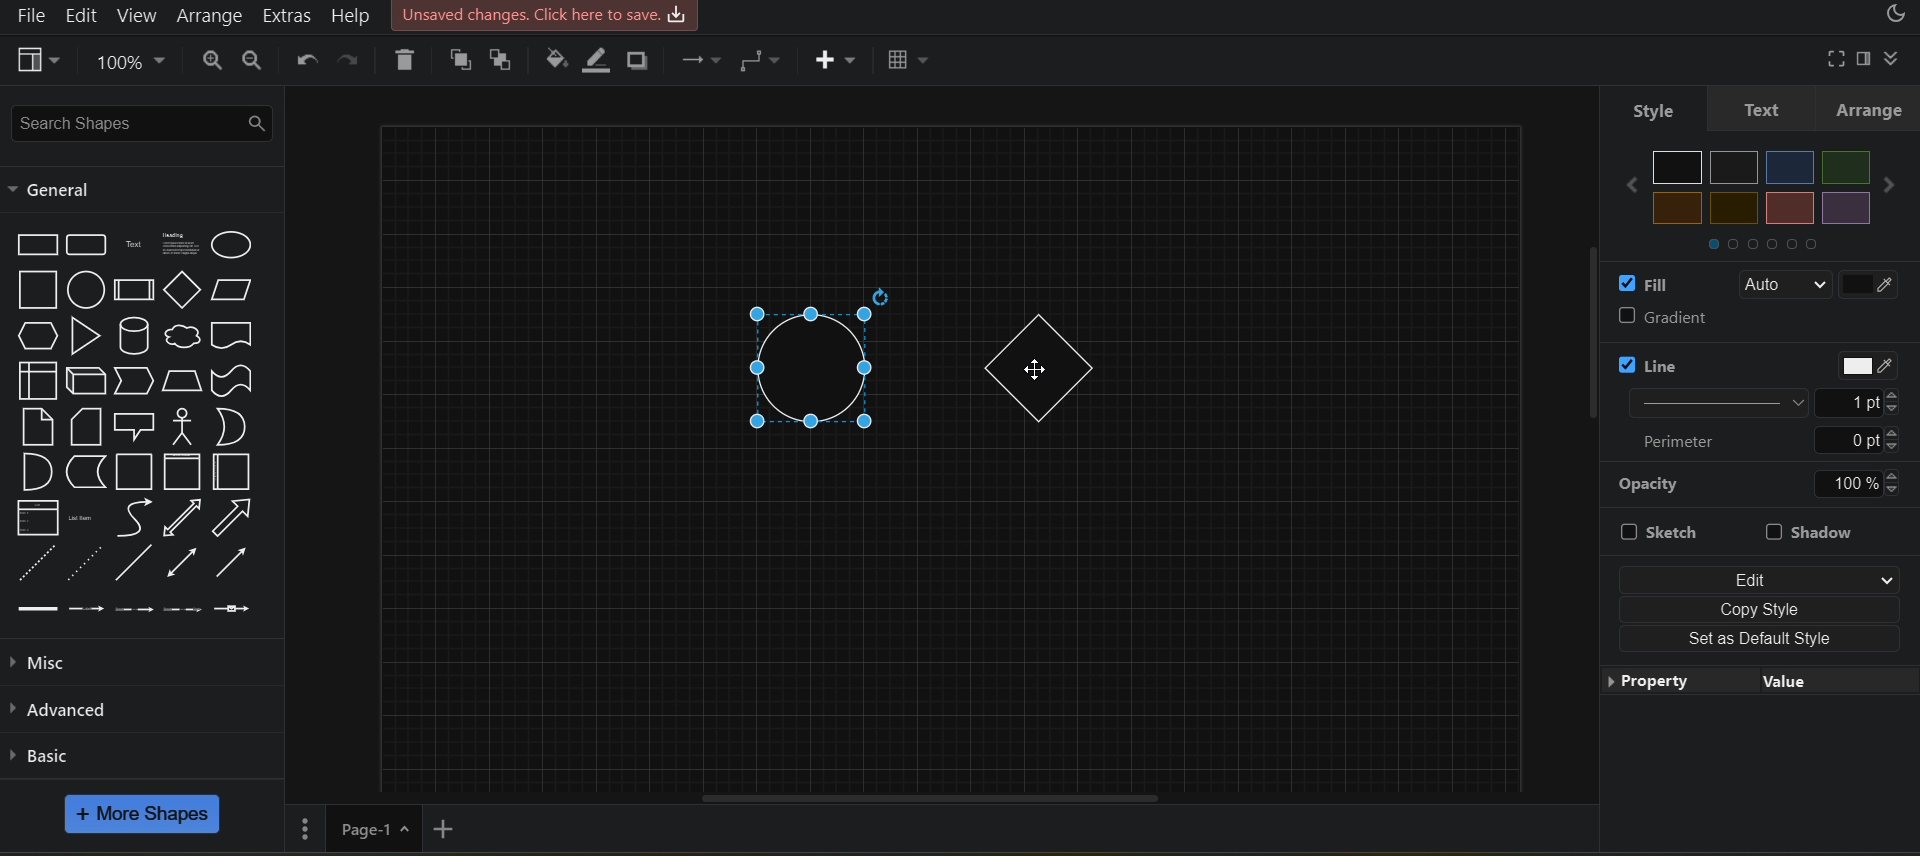 This screenshot has width=1920, height=856. What do you see at coordinates (36, 337) in the screenshot?
I see `Hexagon` at bounding box center [36, 337].